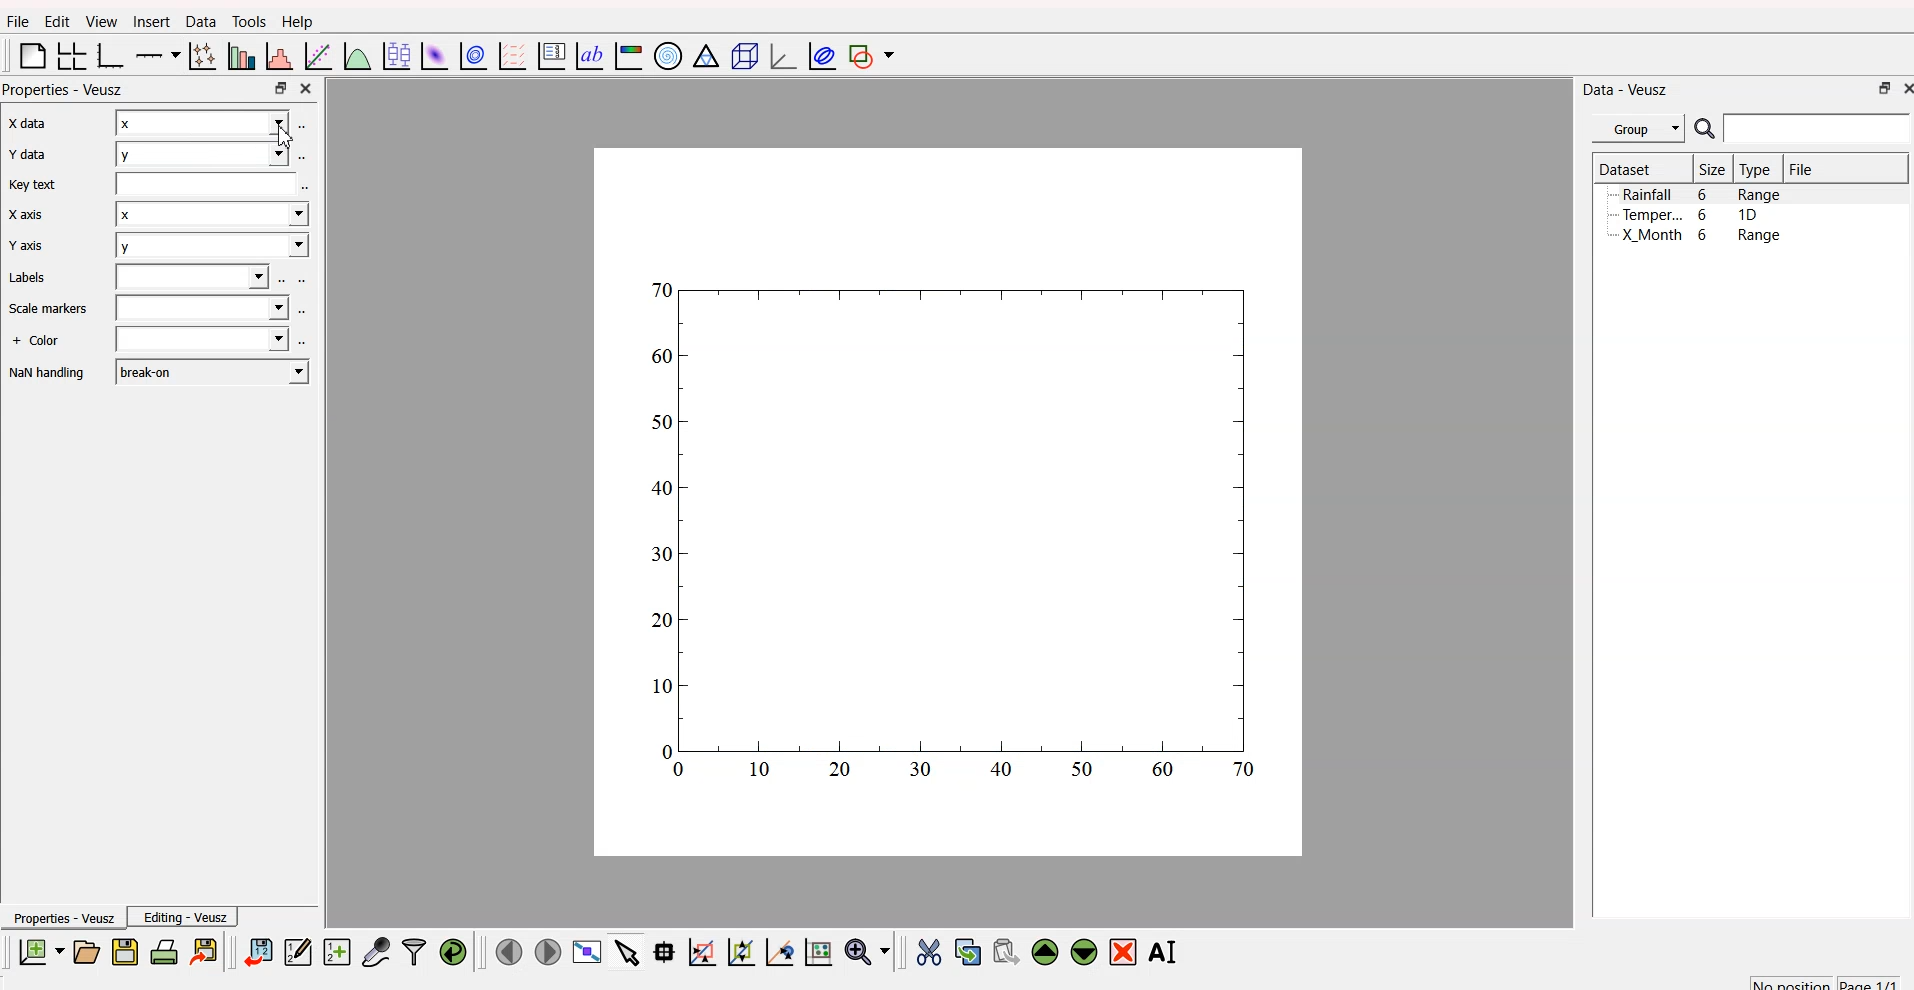 The width and height of the screenshot is (1914, 990). I want to click on Data - Veusz, so click(1627, 88).